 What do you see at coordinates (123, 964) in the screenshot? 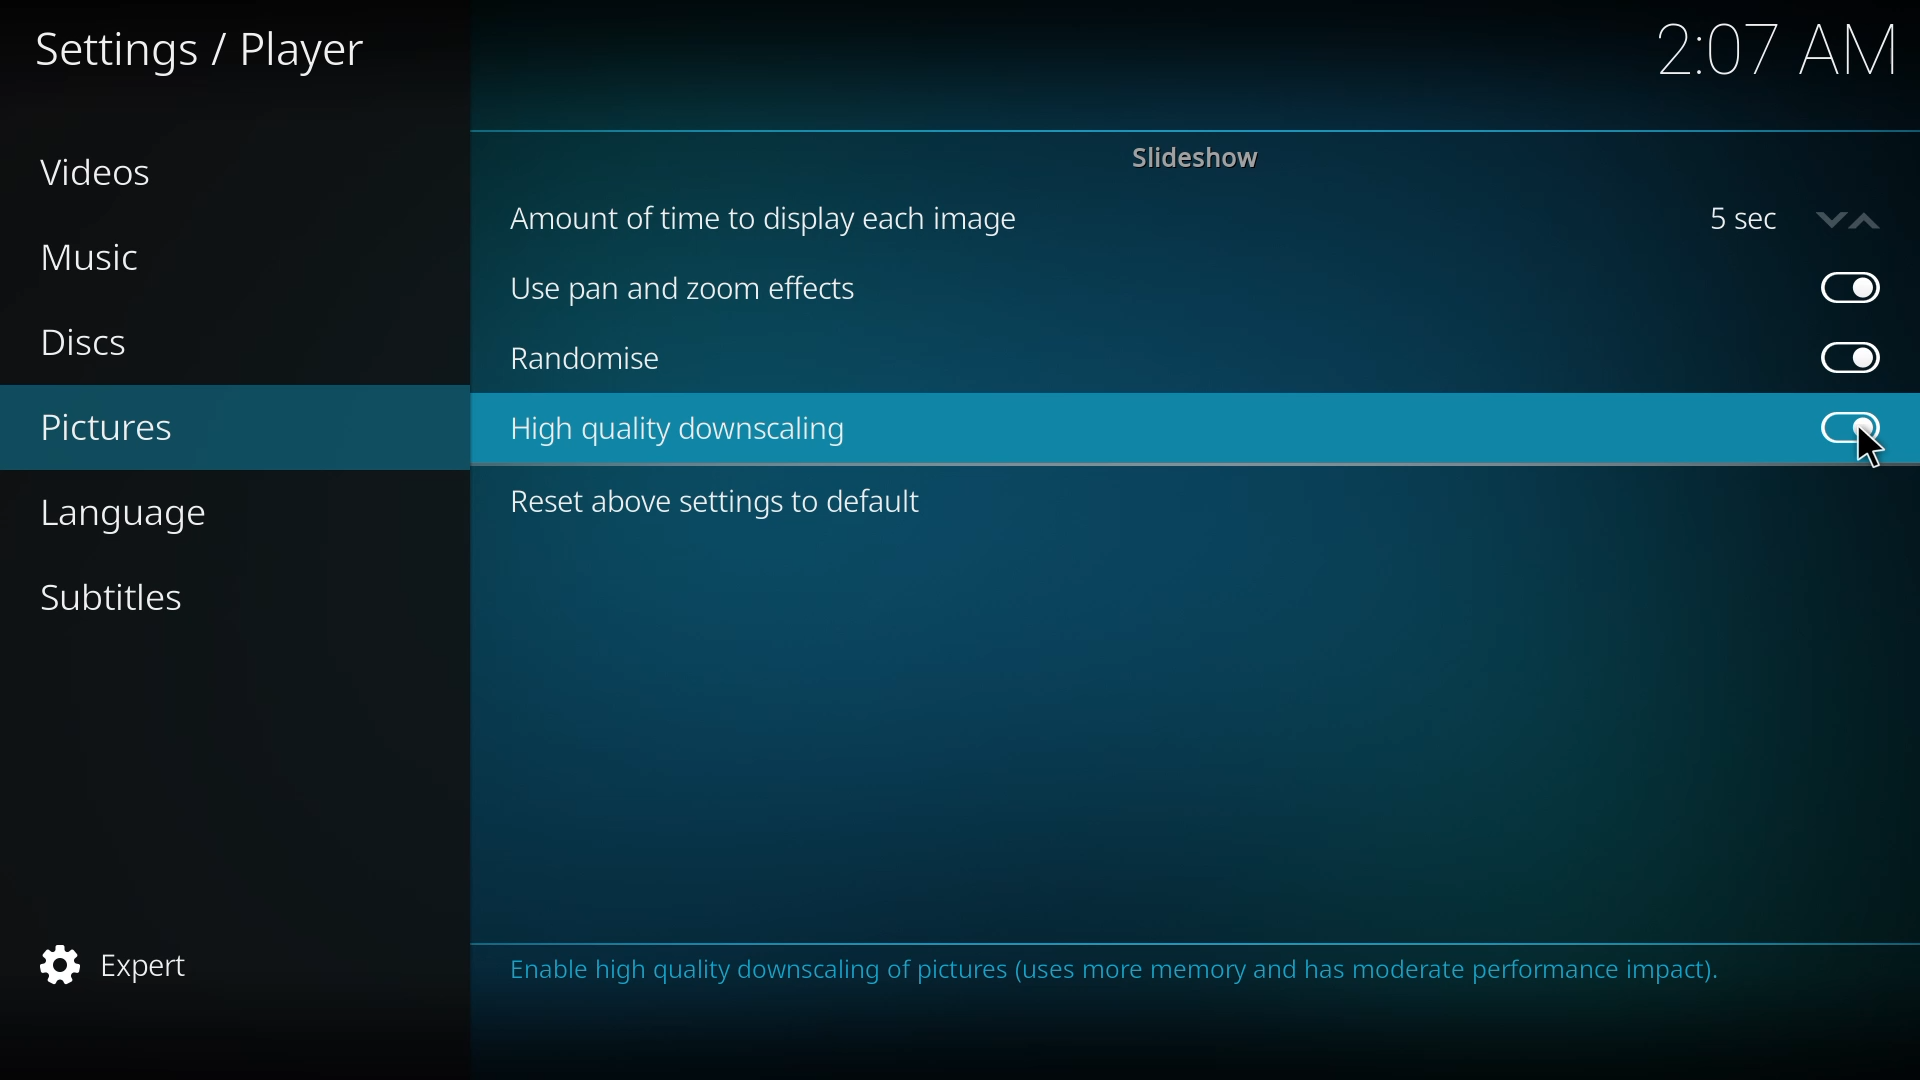
I see `expert` at bounding box center [123, 964].